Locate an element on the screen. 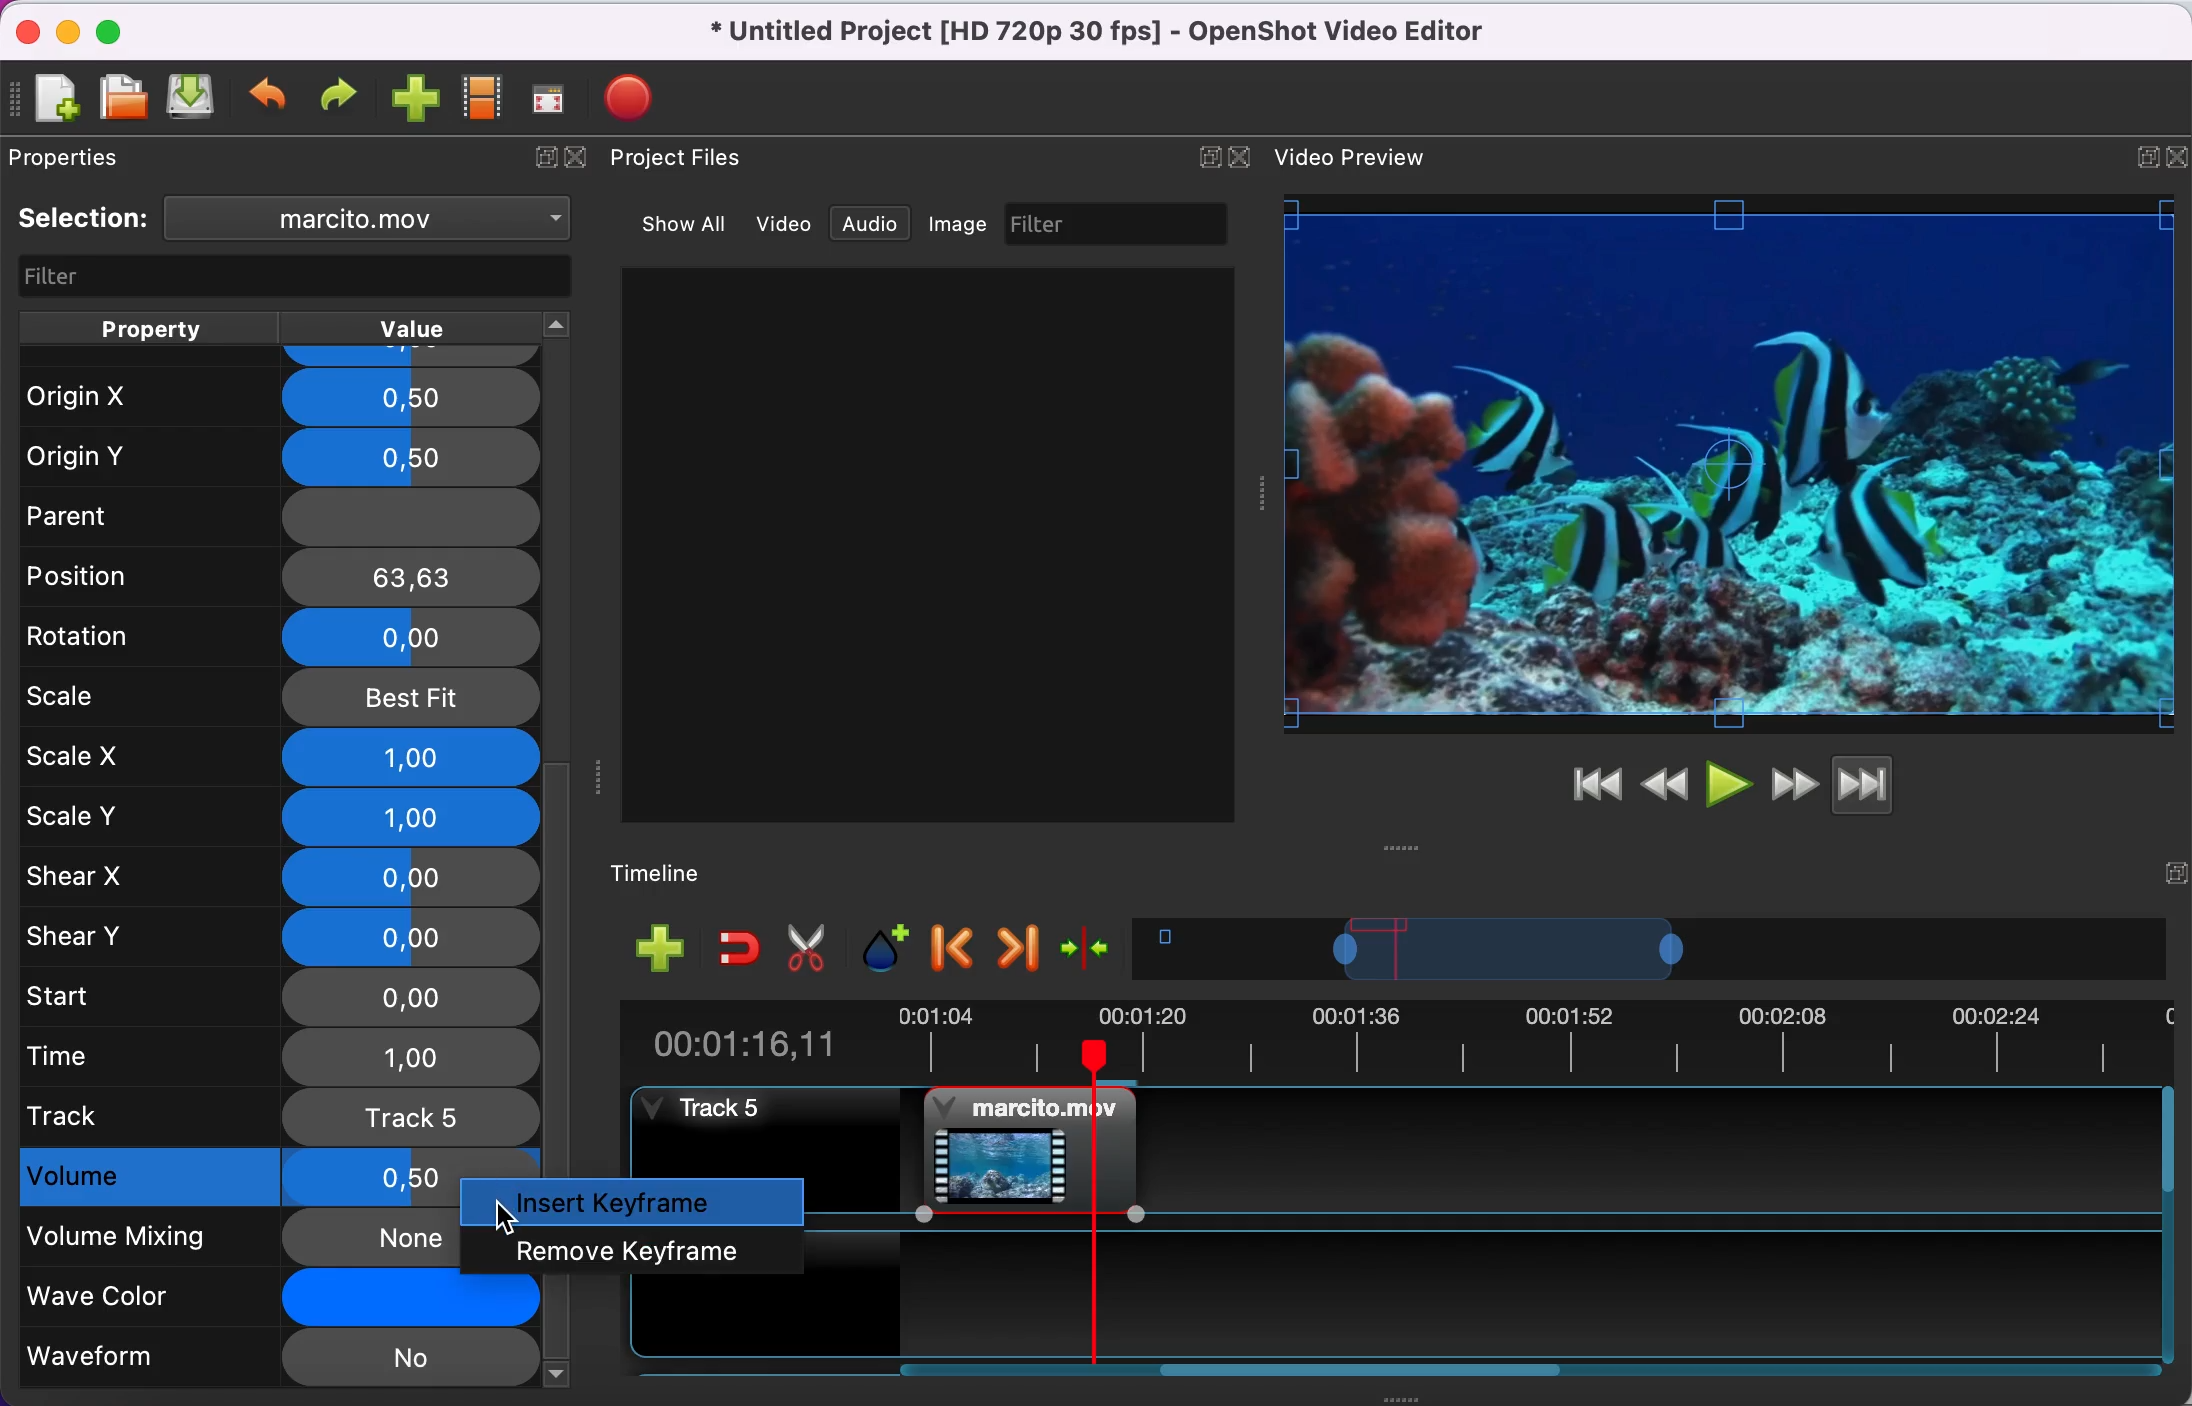  video is located at coordinates (785, 223).